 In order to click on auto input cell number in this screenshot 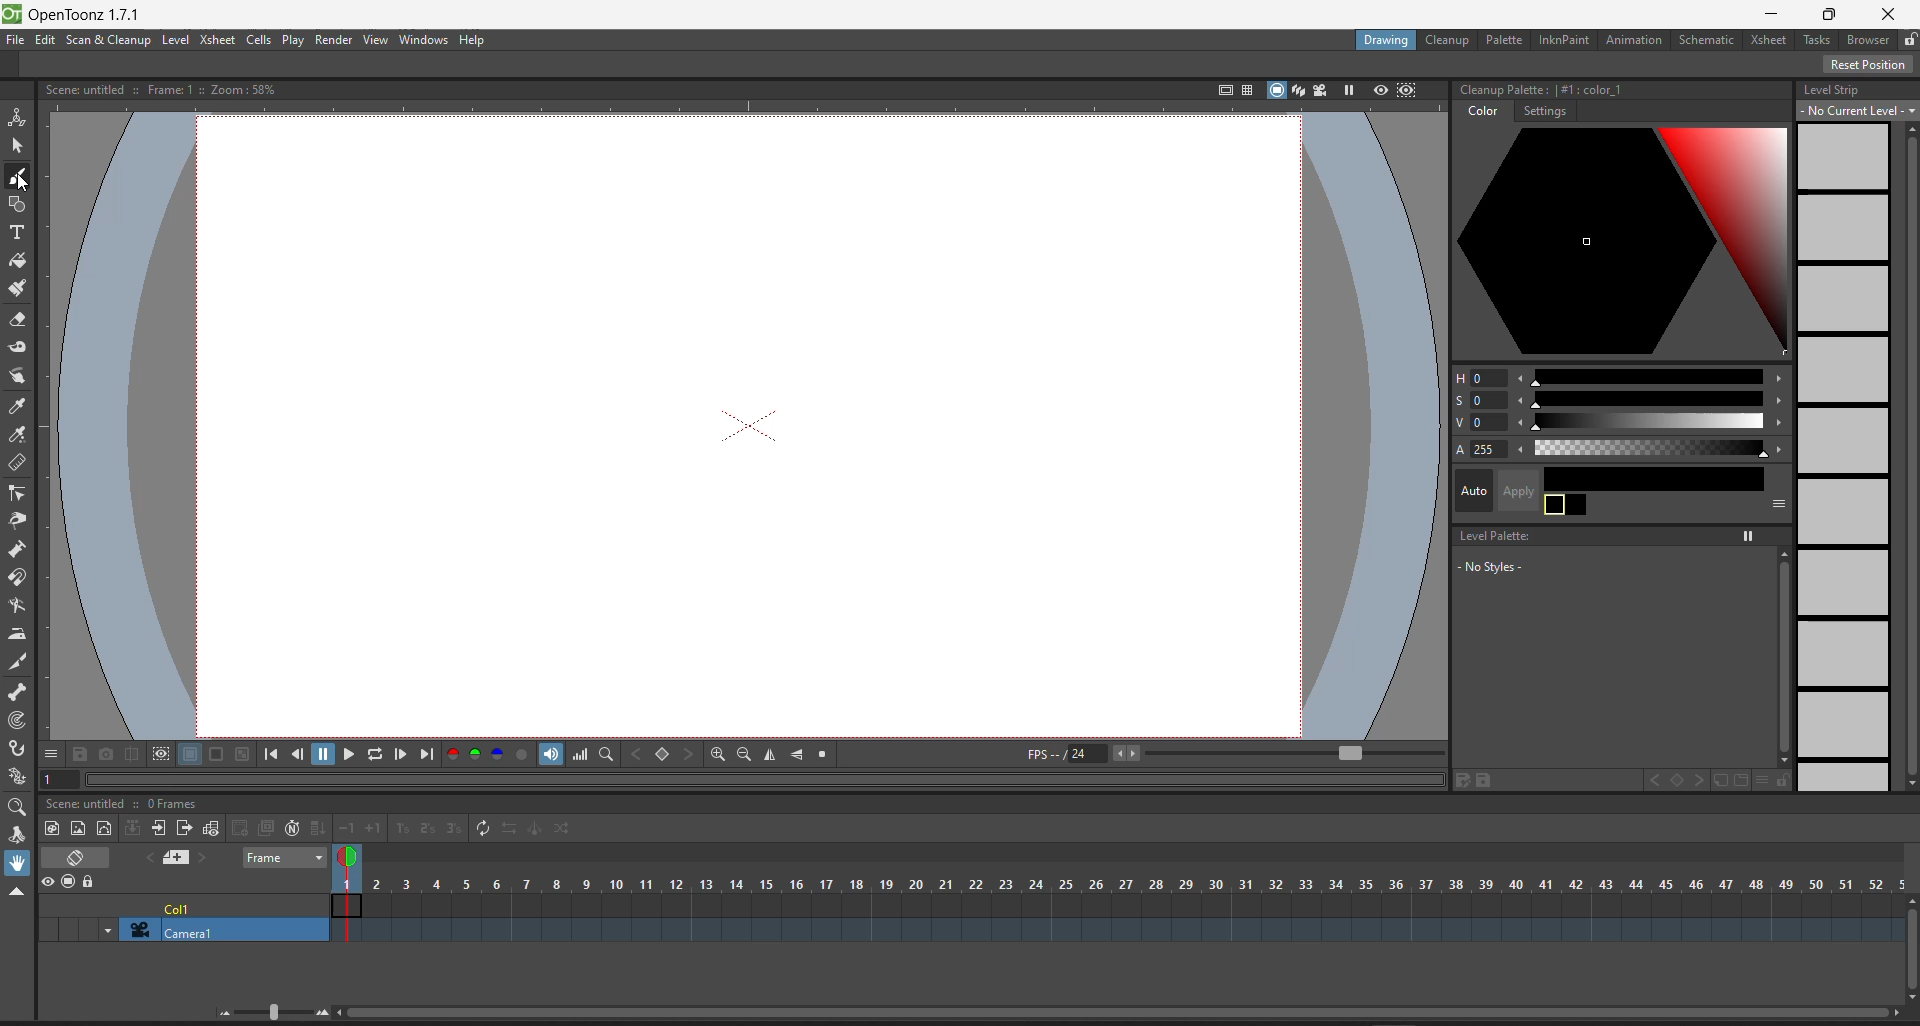, I will do `click(290, 827)`.